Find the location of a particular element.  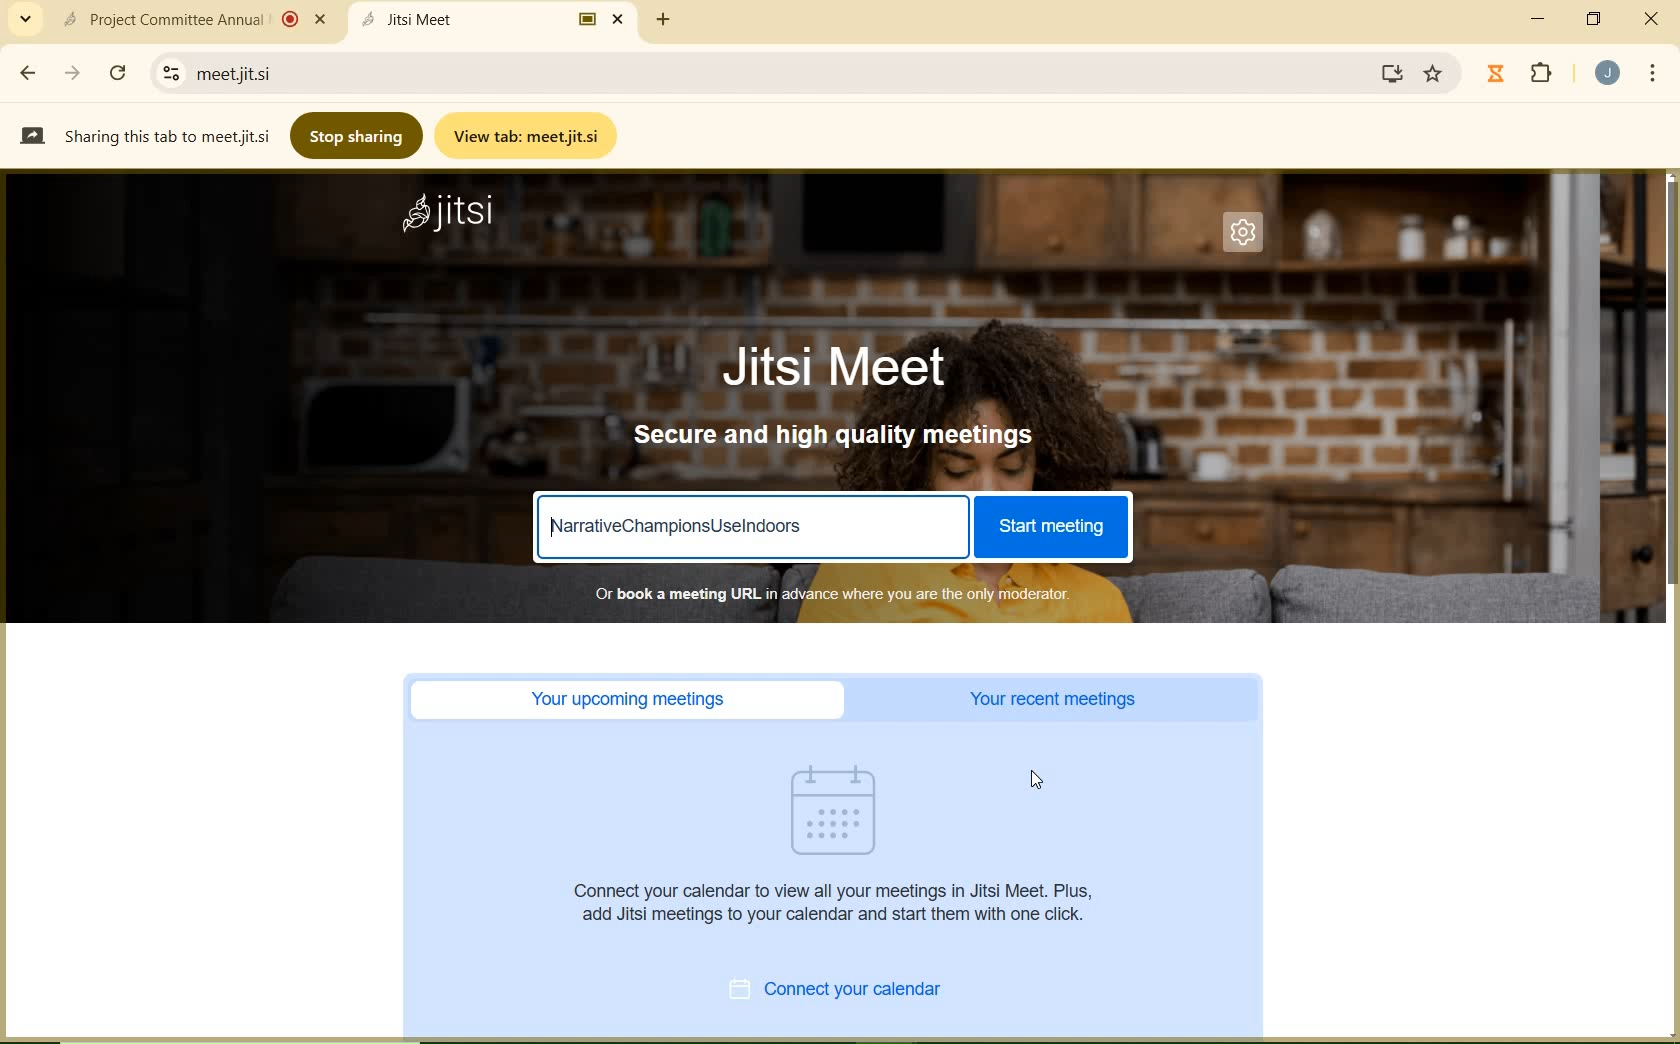

settings is located at coordinates (1249, 240).